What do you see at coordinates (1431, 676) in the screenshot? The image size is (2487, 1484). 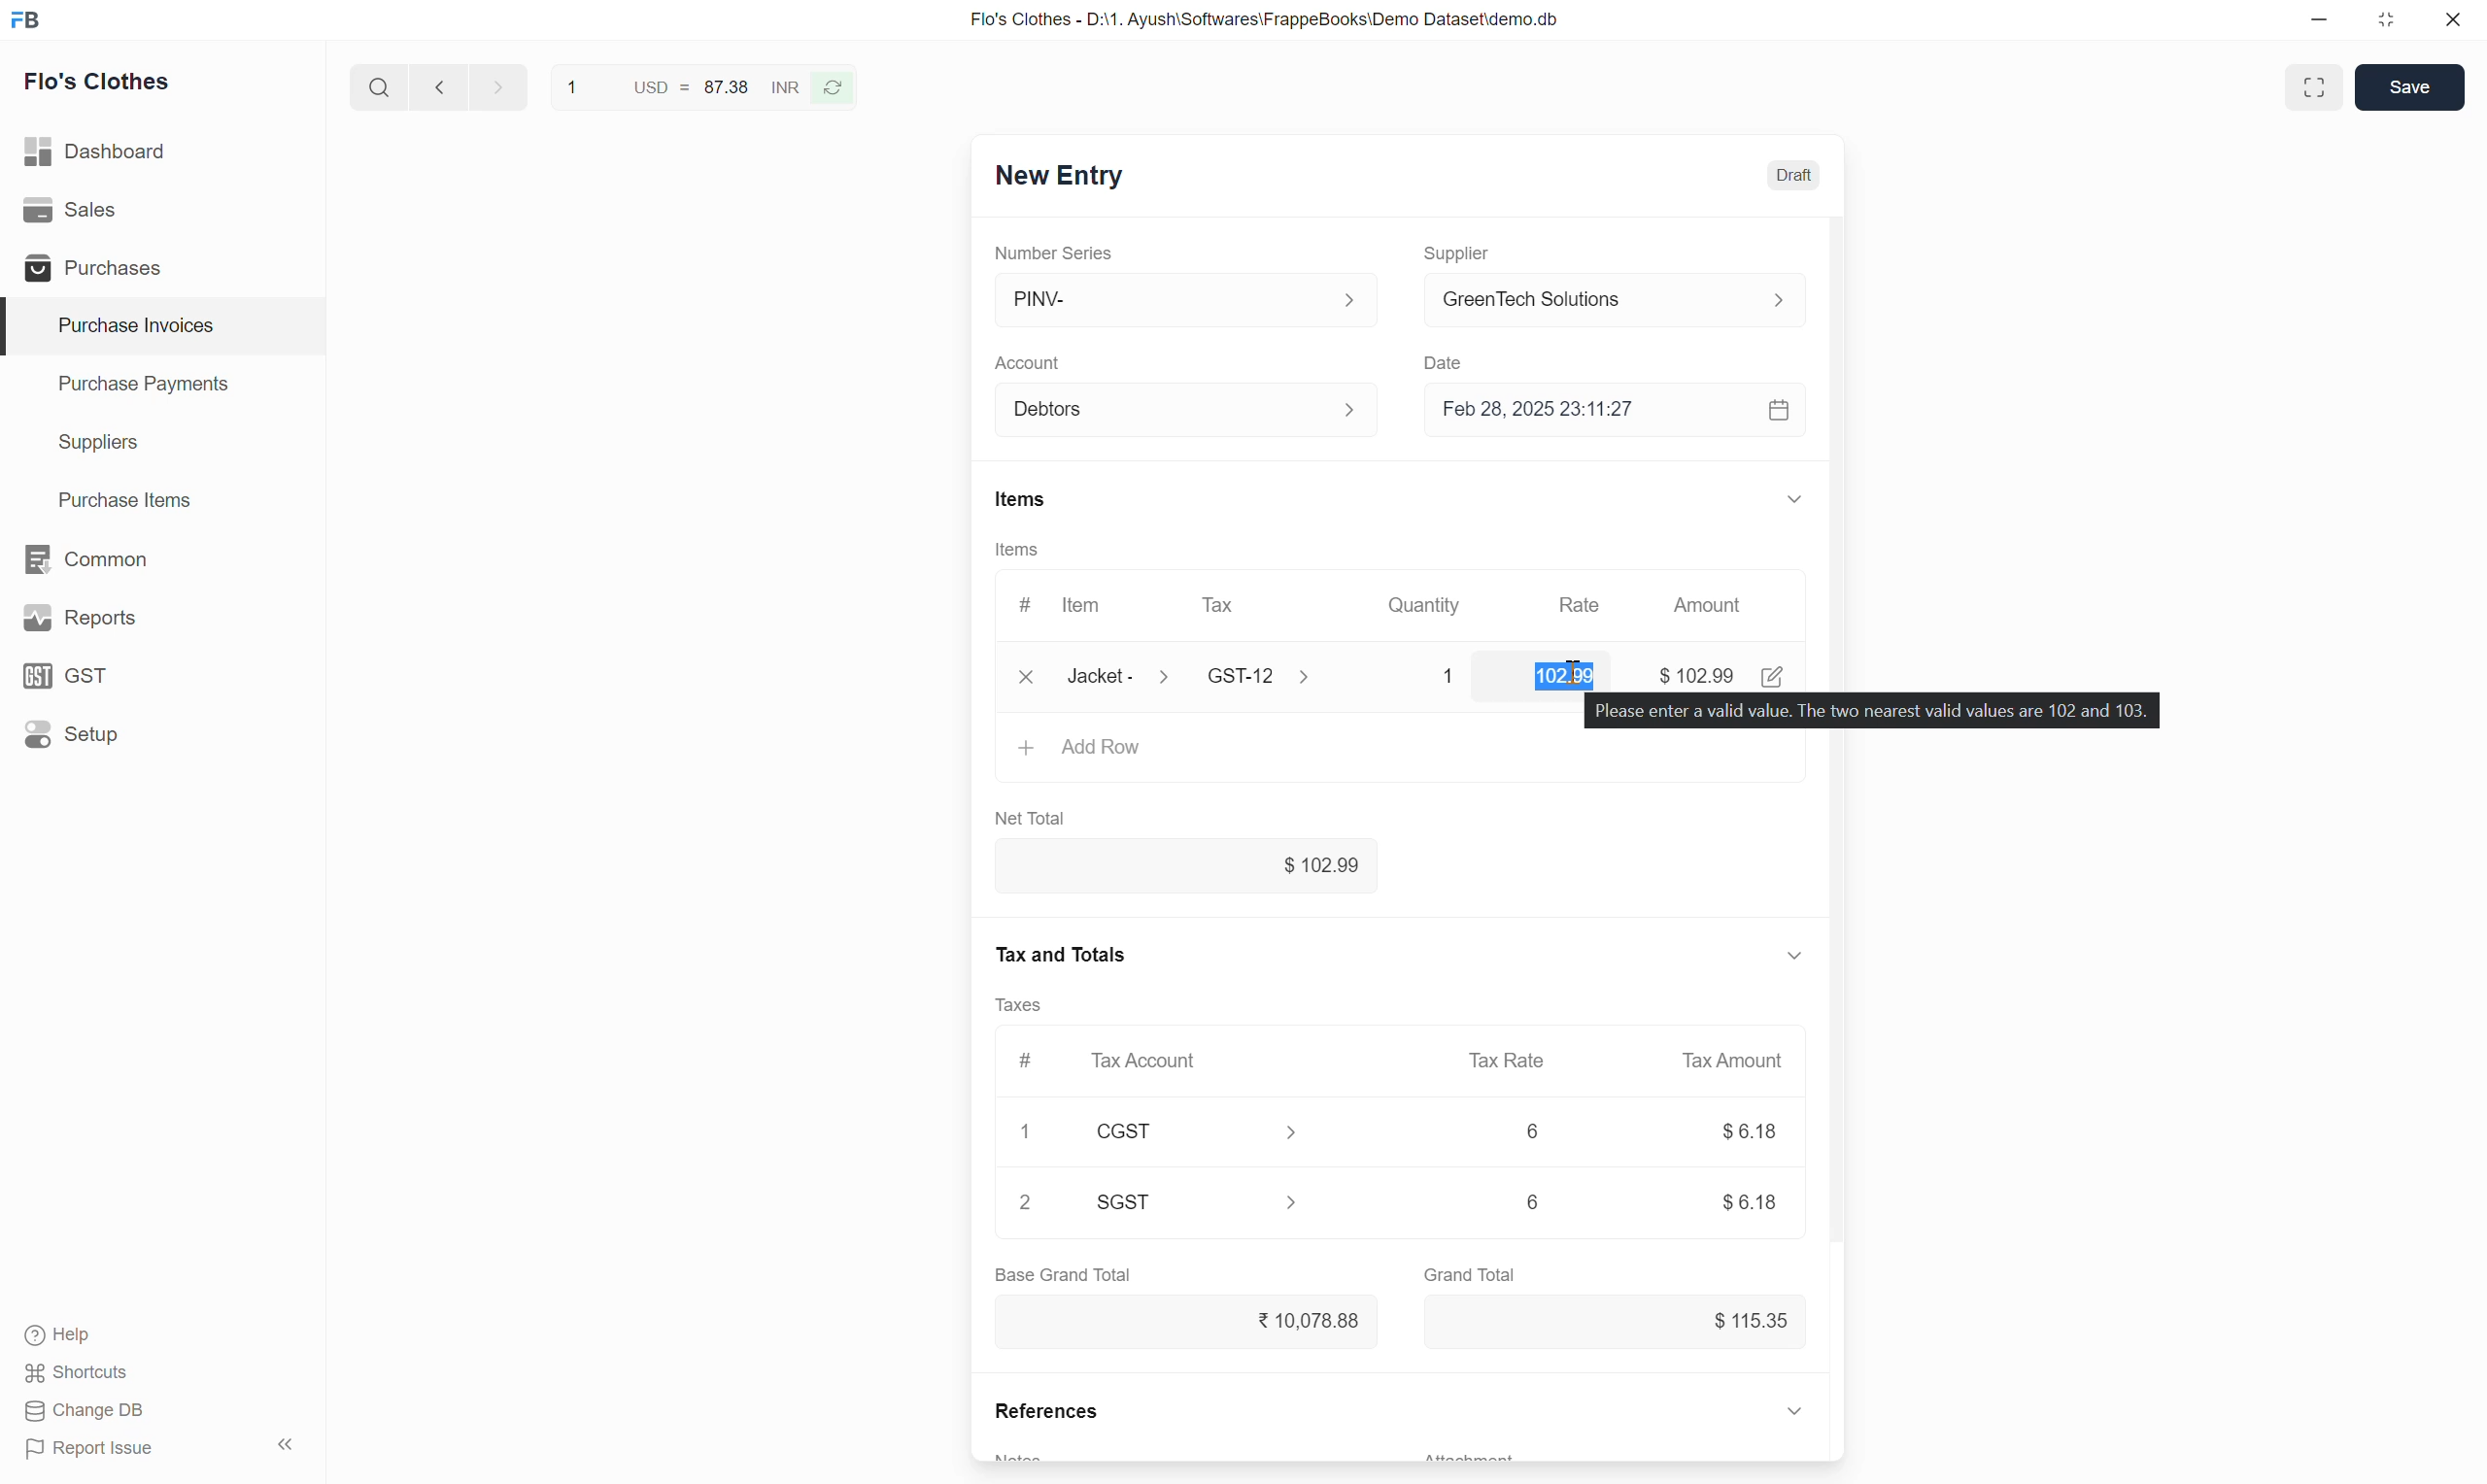 I see `1` at bounding box center [1431, 676].